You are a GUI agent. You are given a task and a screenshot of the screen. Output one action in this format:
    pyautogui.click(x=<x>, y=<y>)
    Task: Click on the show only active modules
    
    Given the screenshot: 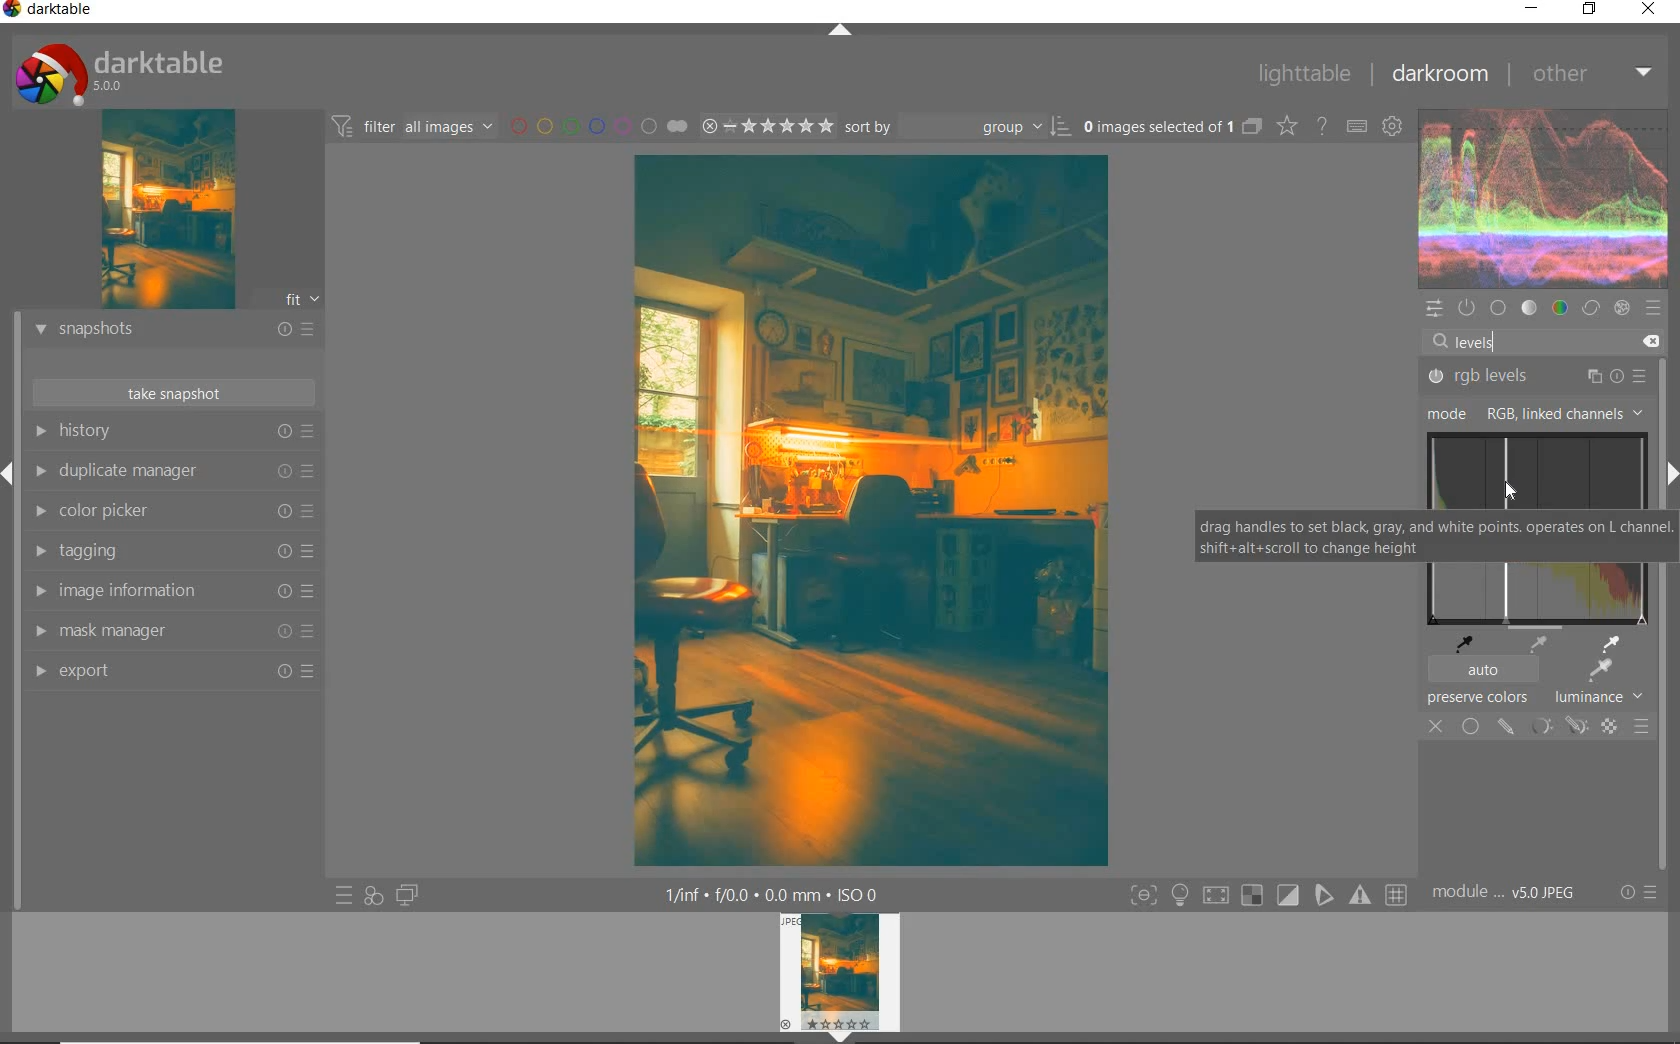 What is the action you would take?
    pyautogui.click(x=1466, y=307)
    